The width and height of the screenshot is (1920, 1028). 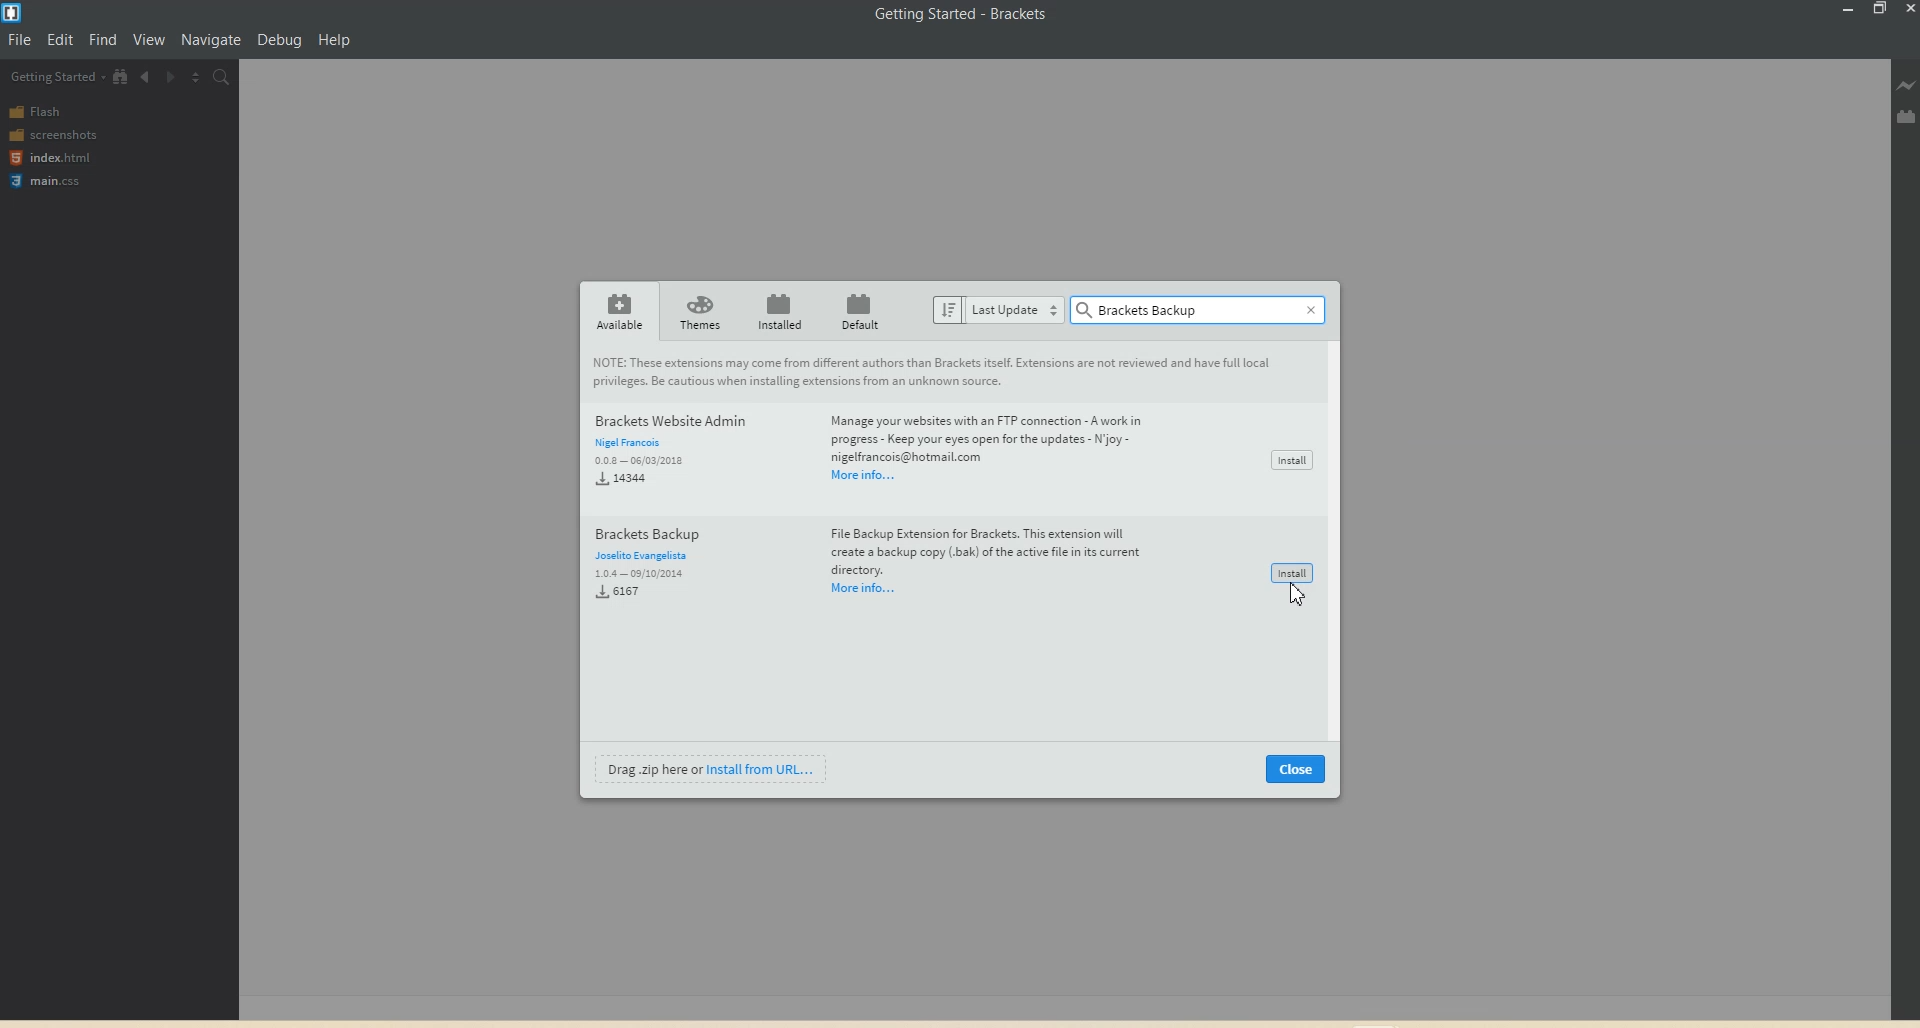 What do you see at coordinates (195, 77) in the screenshot?
I see `Split The Editor vertically and Horizontally` at bounding box center [195, 77].